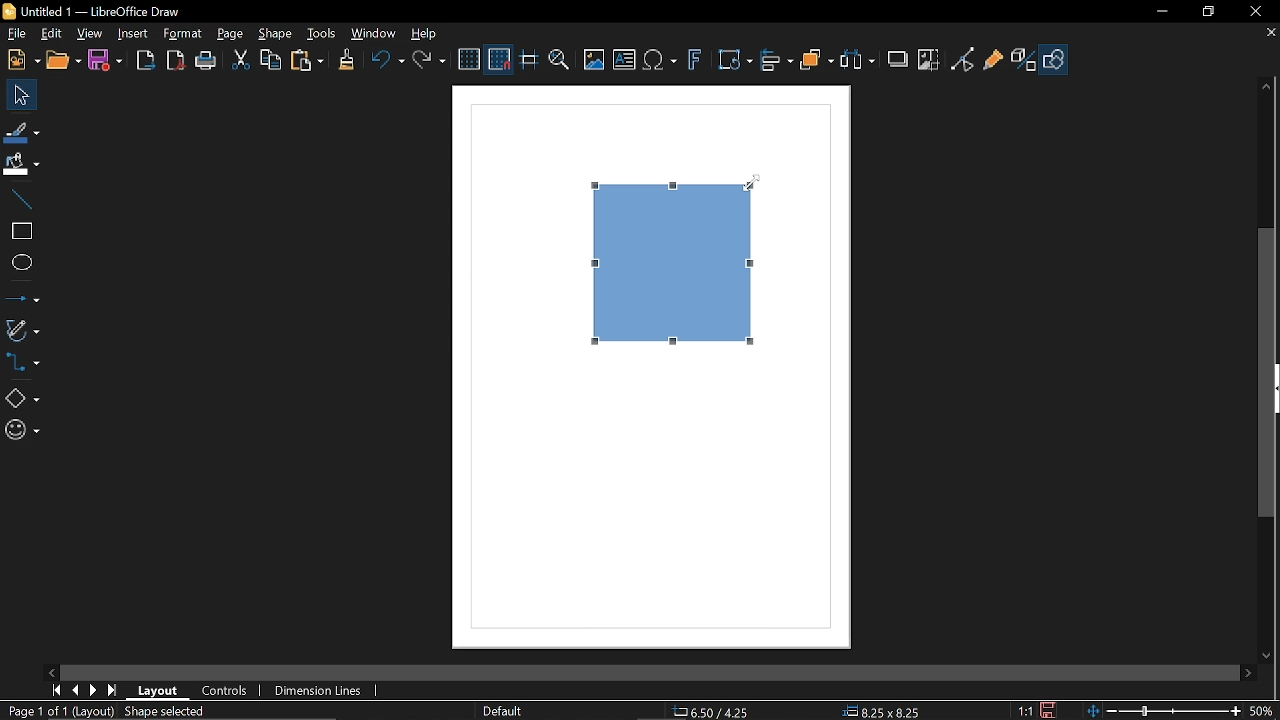 The height and width of the screenshot is (720, 1280). What do you see at coordinates (470, 60) in the screenshot?
I see `Display grid` at bounding box center [470, 60].